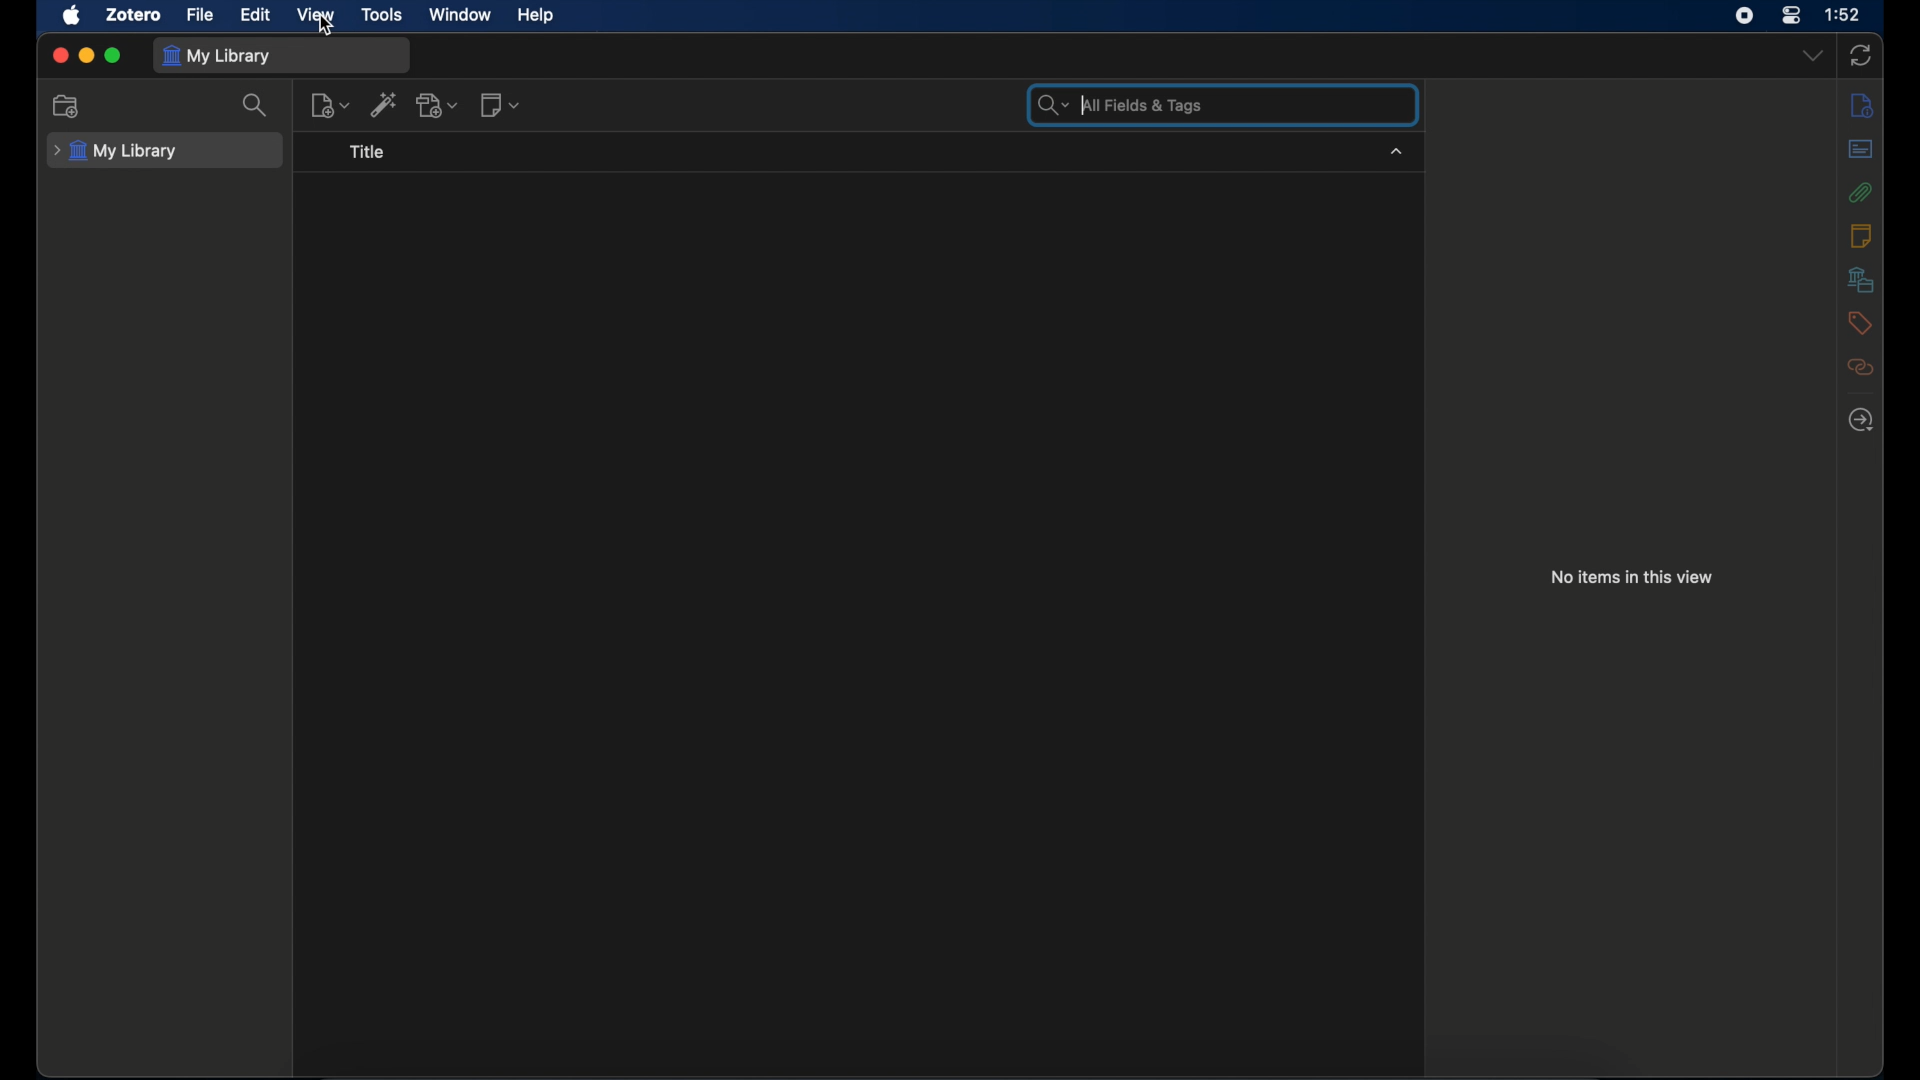 The image size is (1920, 1080). I want to click on locate, so click(1860, 421).